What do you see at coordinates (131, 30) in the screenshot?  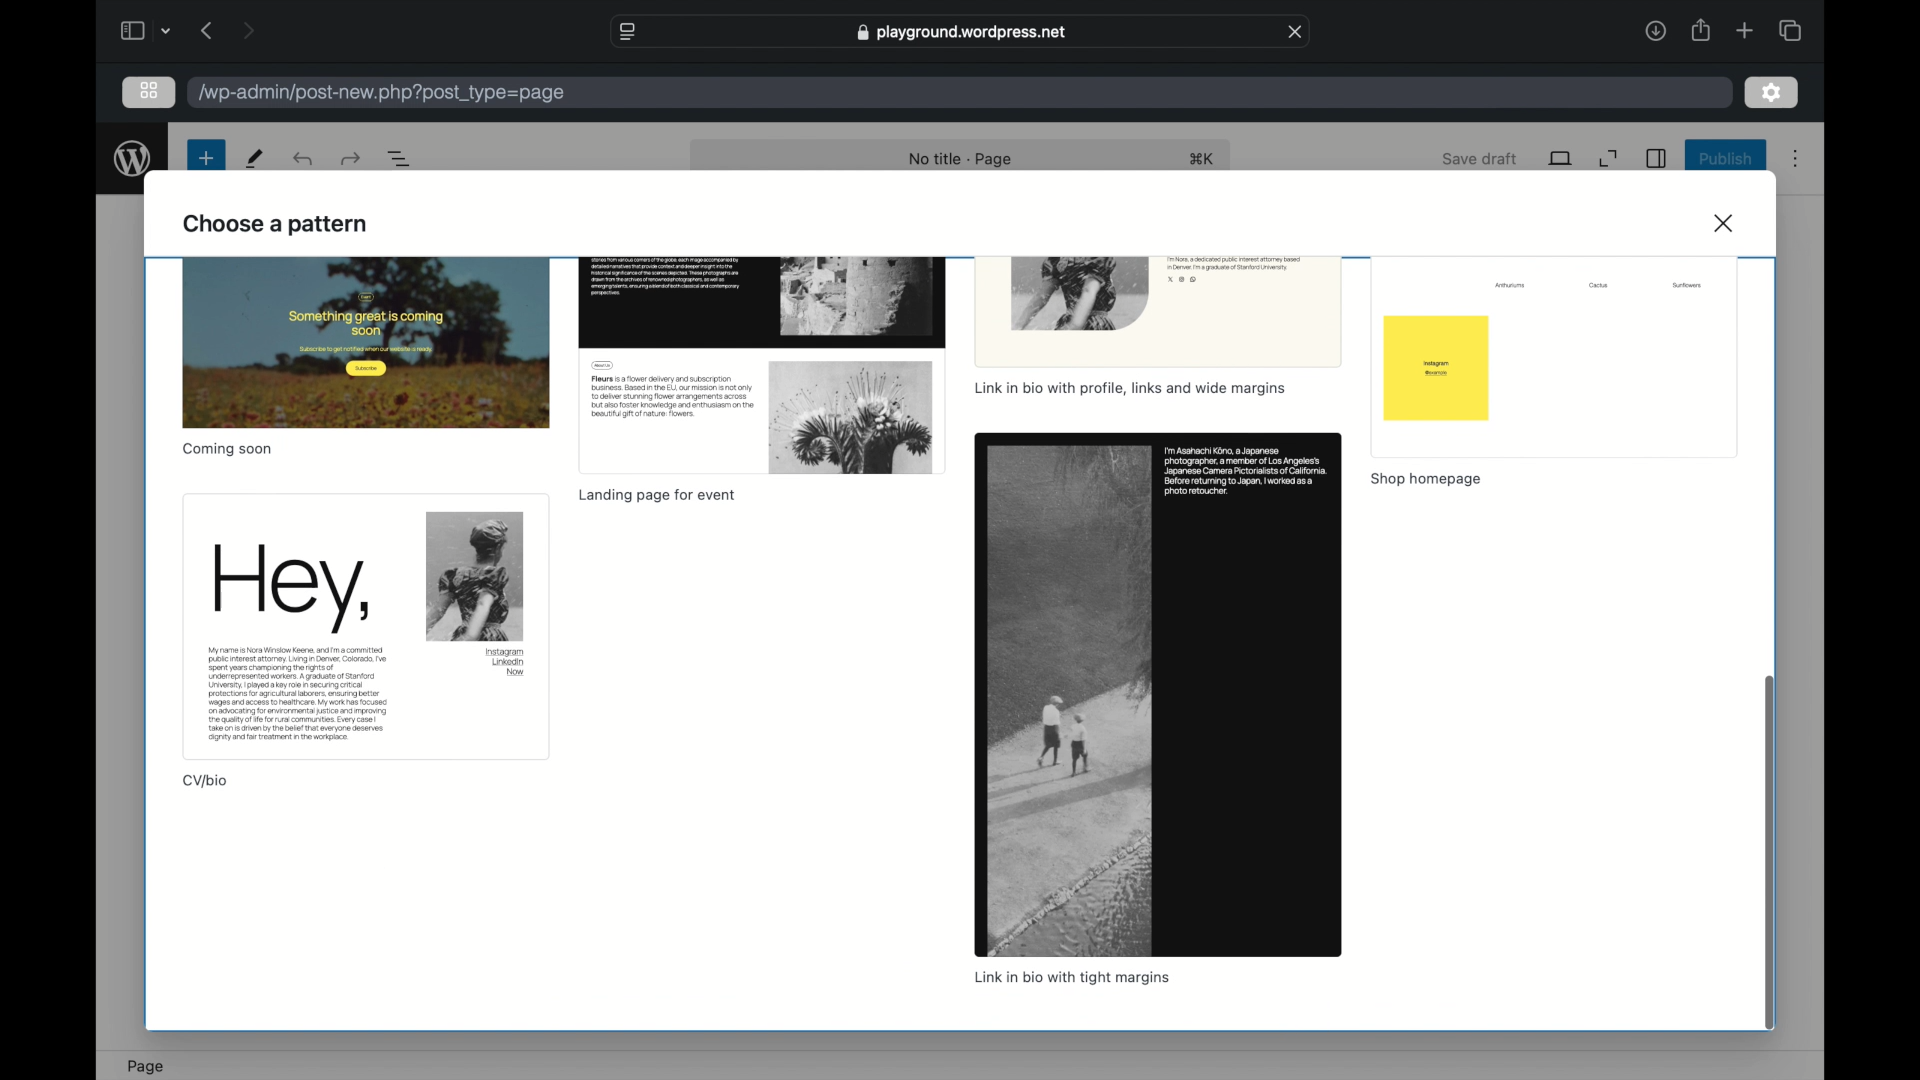 I see `sidebar` at bounding box center [131, 30].